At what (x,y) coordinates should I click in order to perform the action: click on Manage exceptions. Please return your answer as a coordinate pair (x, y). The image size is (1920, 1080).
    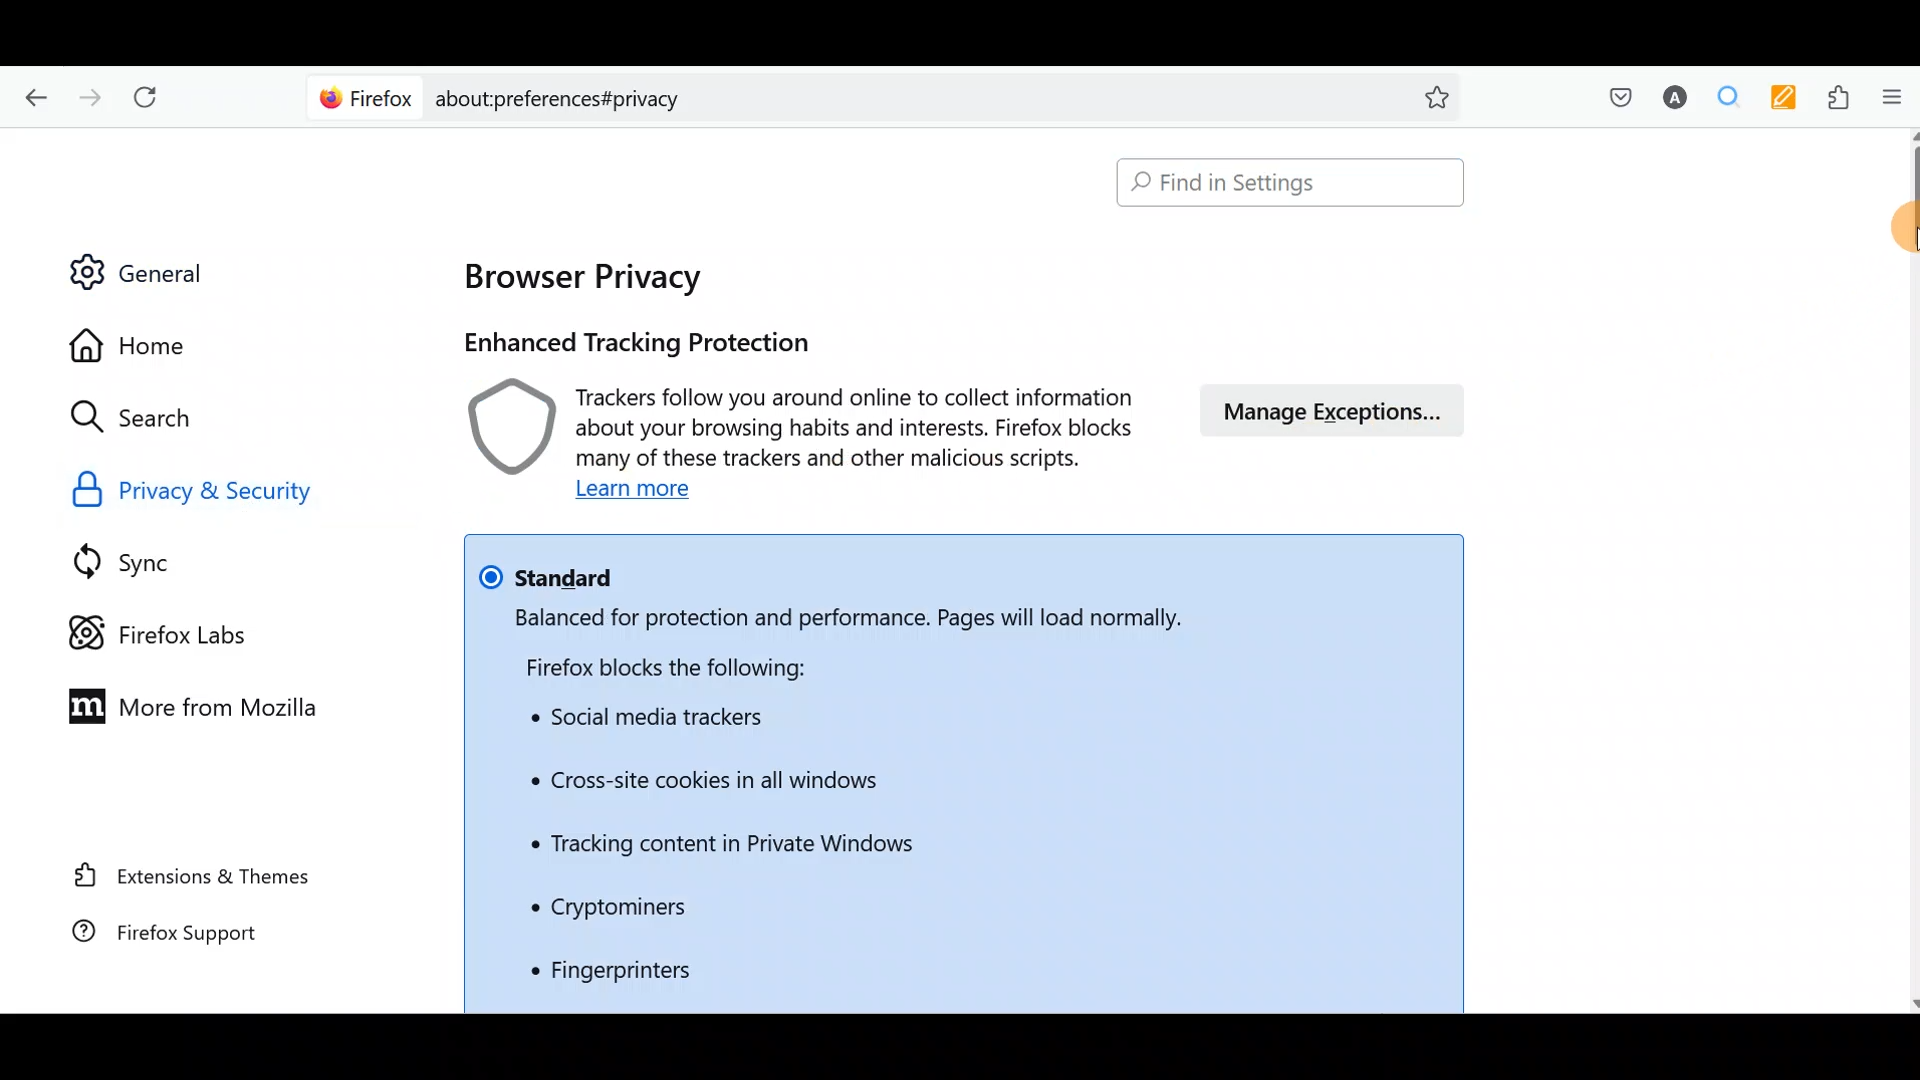
    Looking at the image, I should click on (1340, 411).